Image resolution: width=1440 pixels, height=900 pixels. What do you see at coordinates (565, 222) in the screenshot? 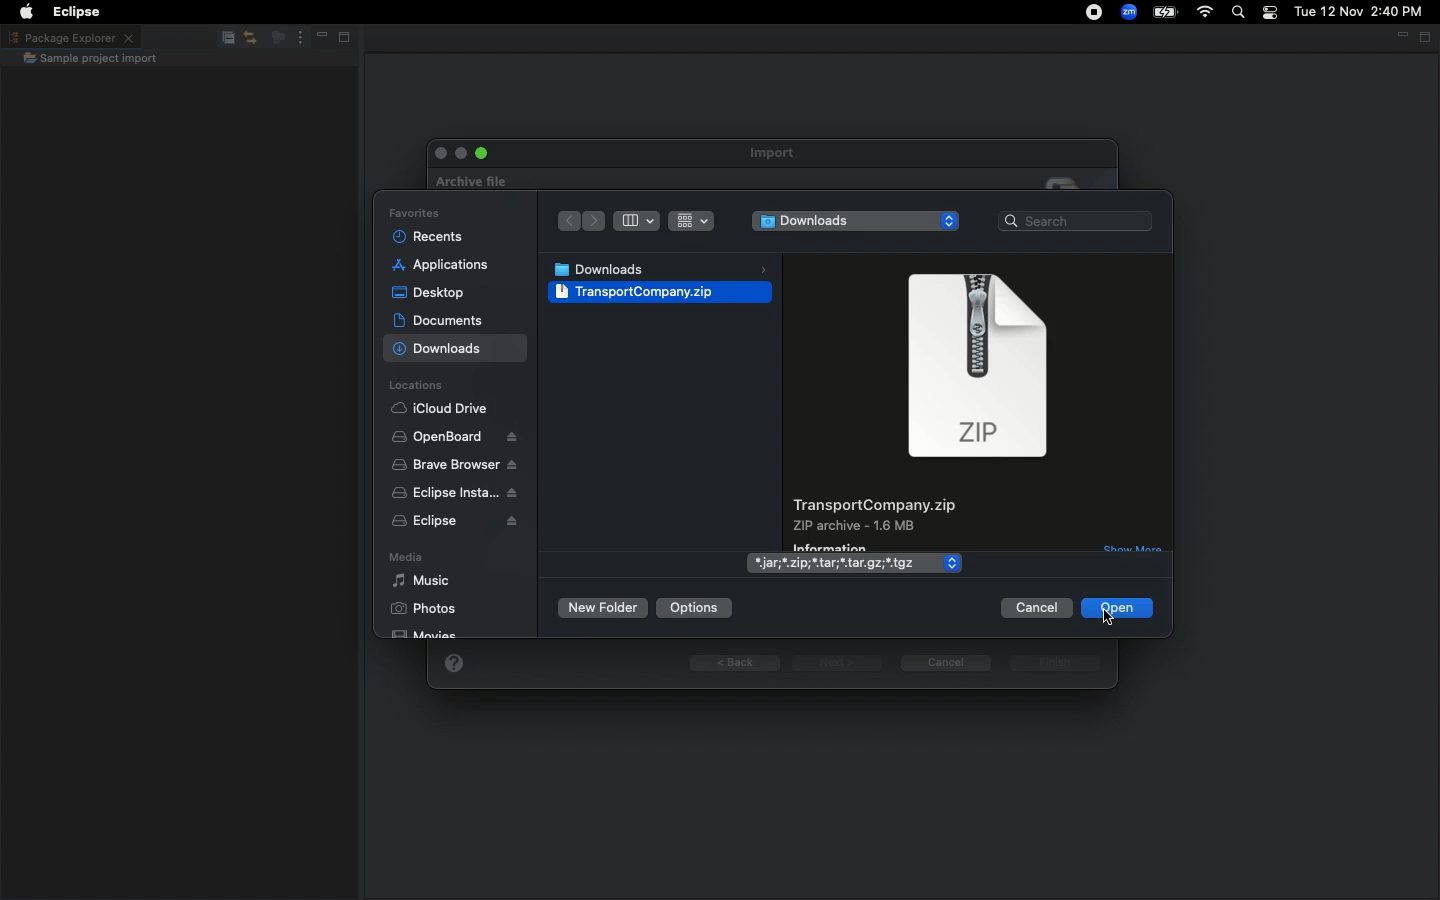
I see `Back` at bounding box center [565, 222].